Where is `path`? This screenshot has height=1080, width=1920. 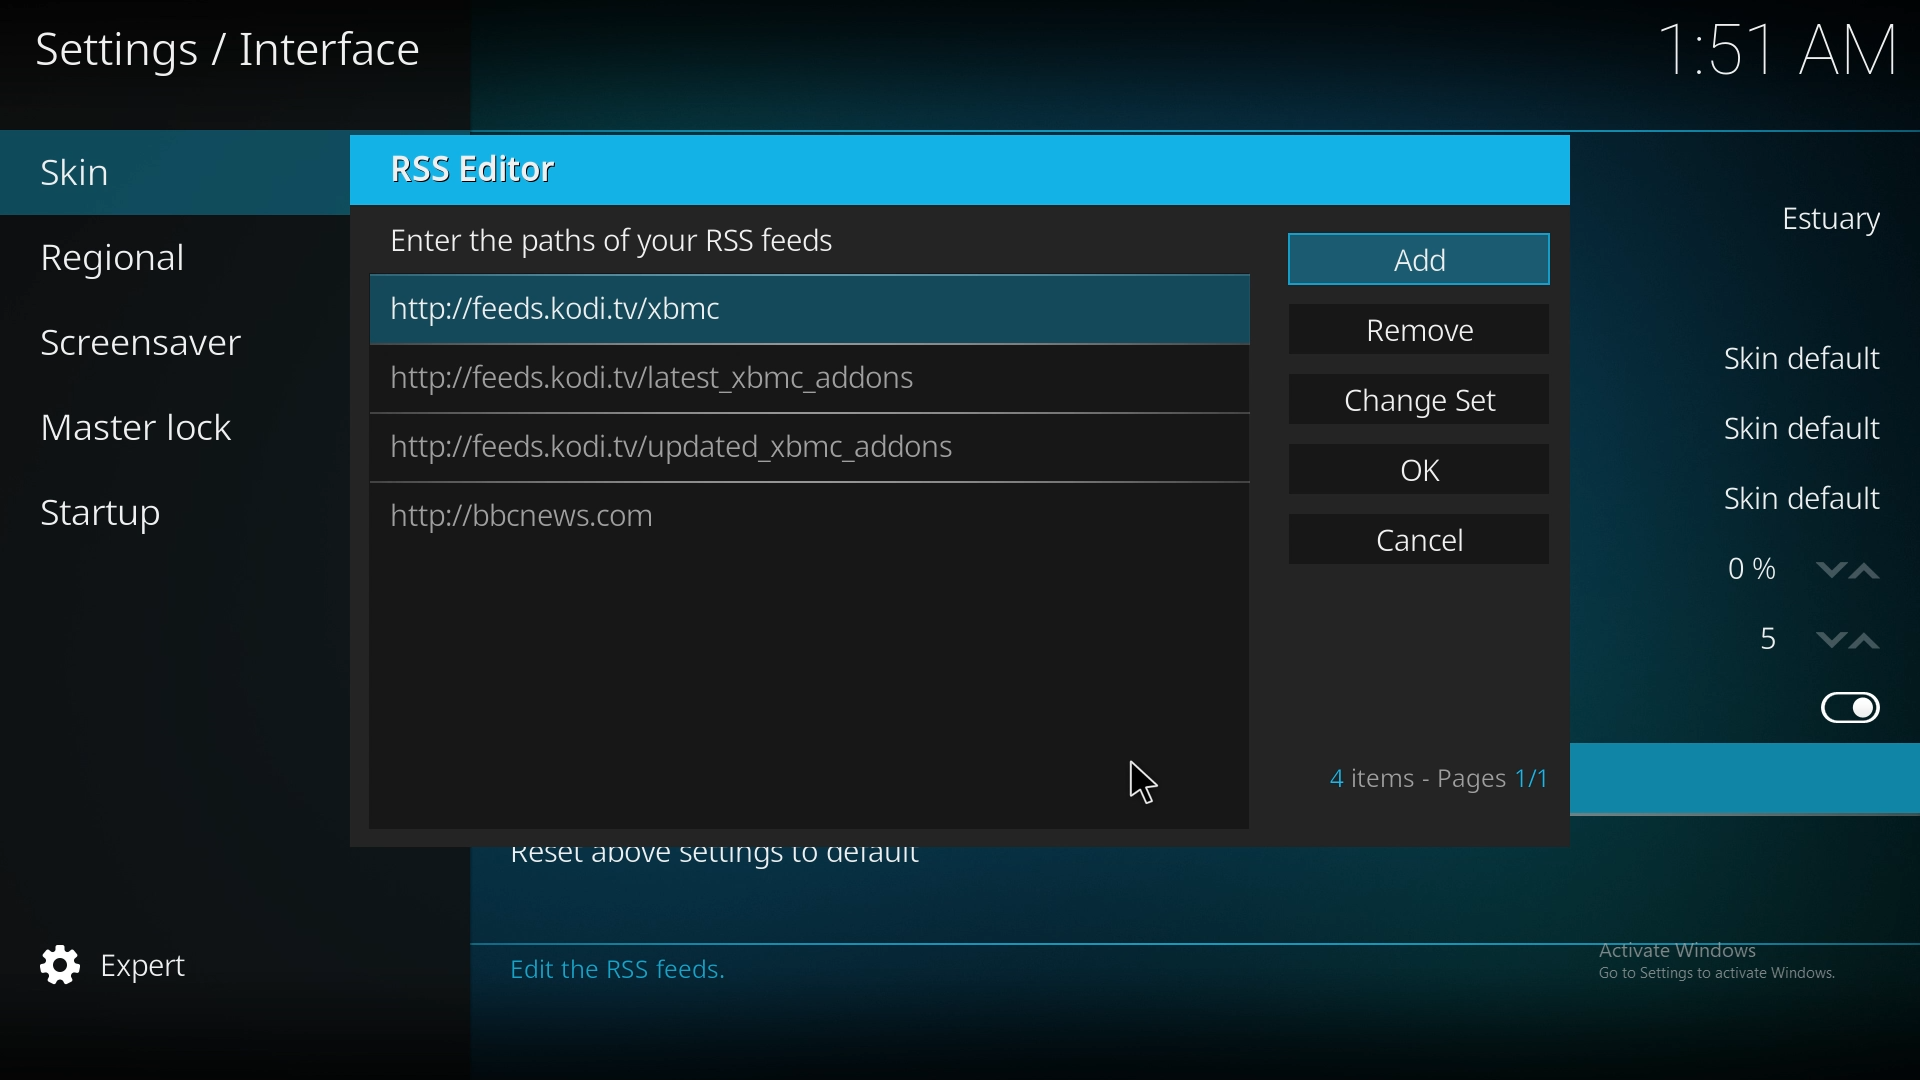 path is located at coordinates (678, 449).